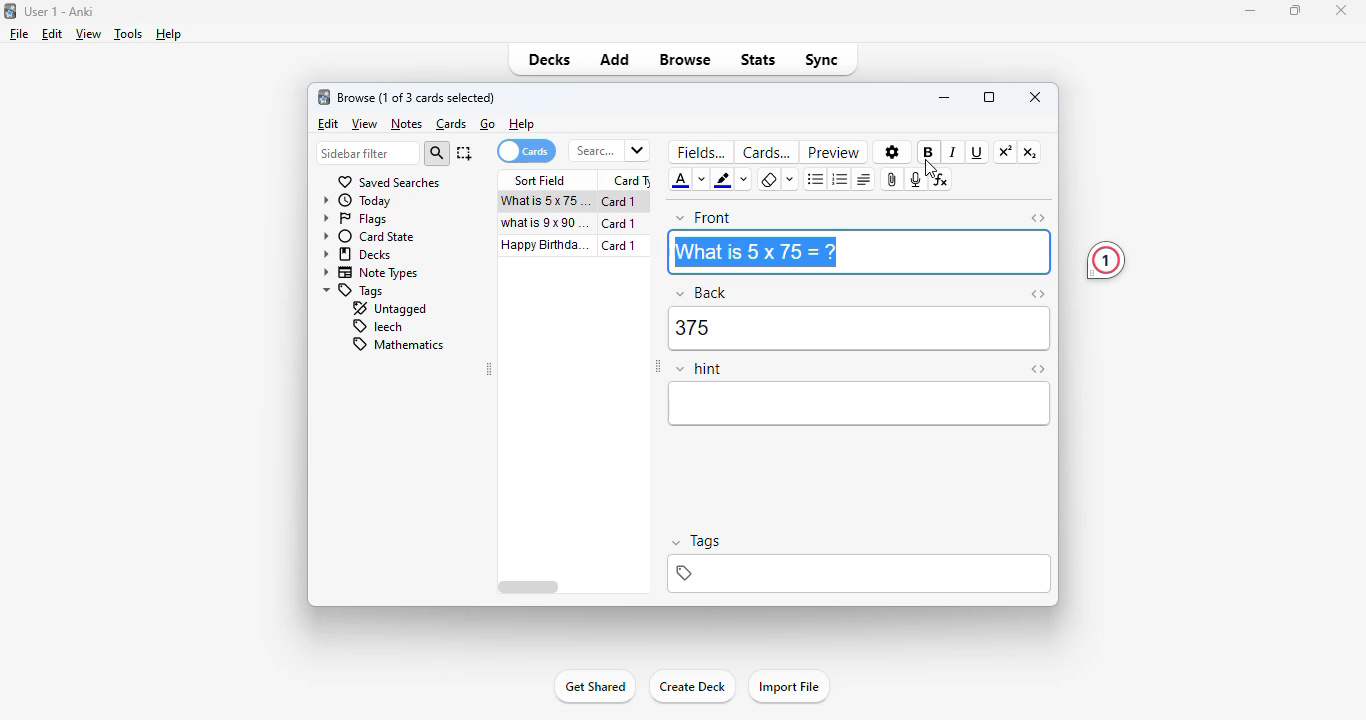  What do you see at coordinates (324, 97) in the screenshot?
I see `logo` at bounding box center [324, 97].